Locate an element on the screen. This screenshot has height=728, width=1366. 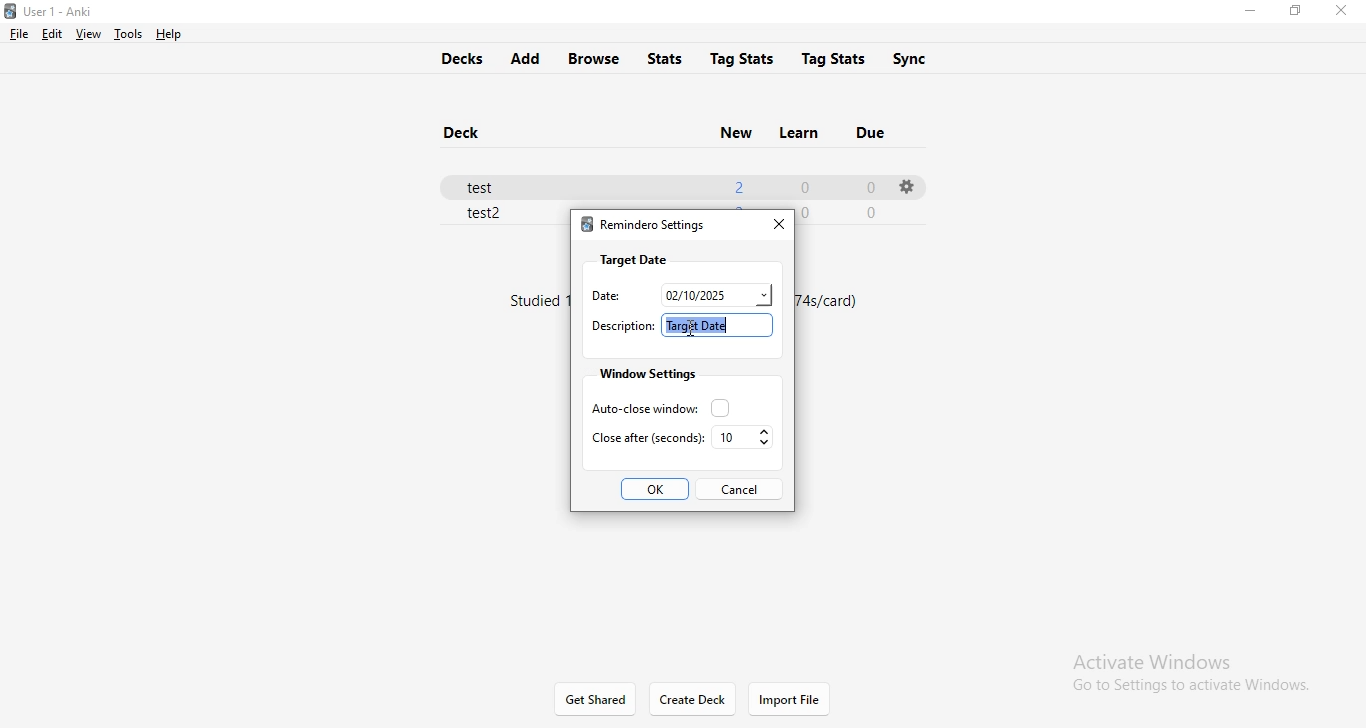
new is located at coordinates (734, 131).